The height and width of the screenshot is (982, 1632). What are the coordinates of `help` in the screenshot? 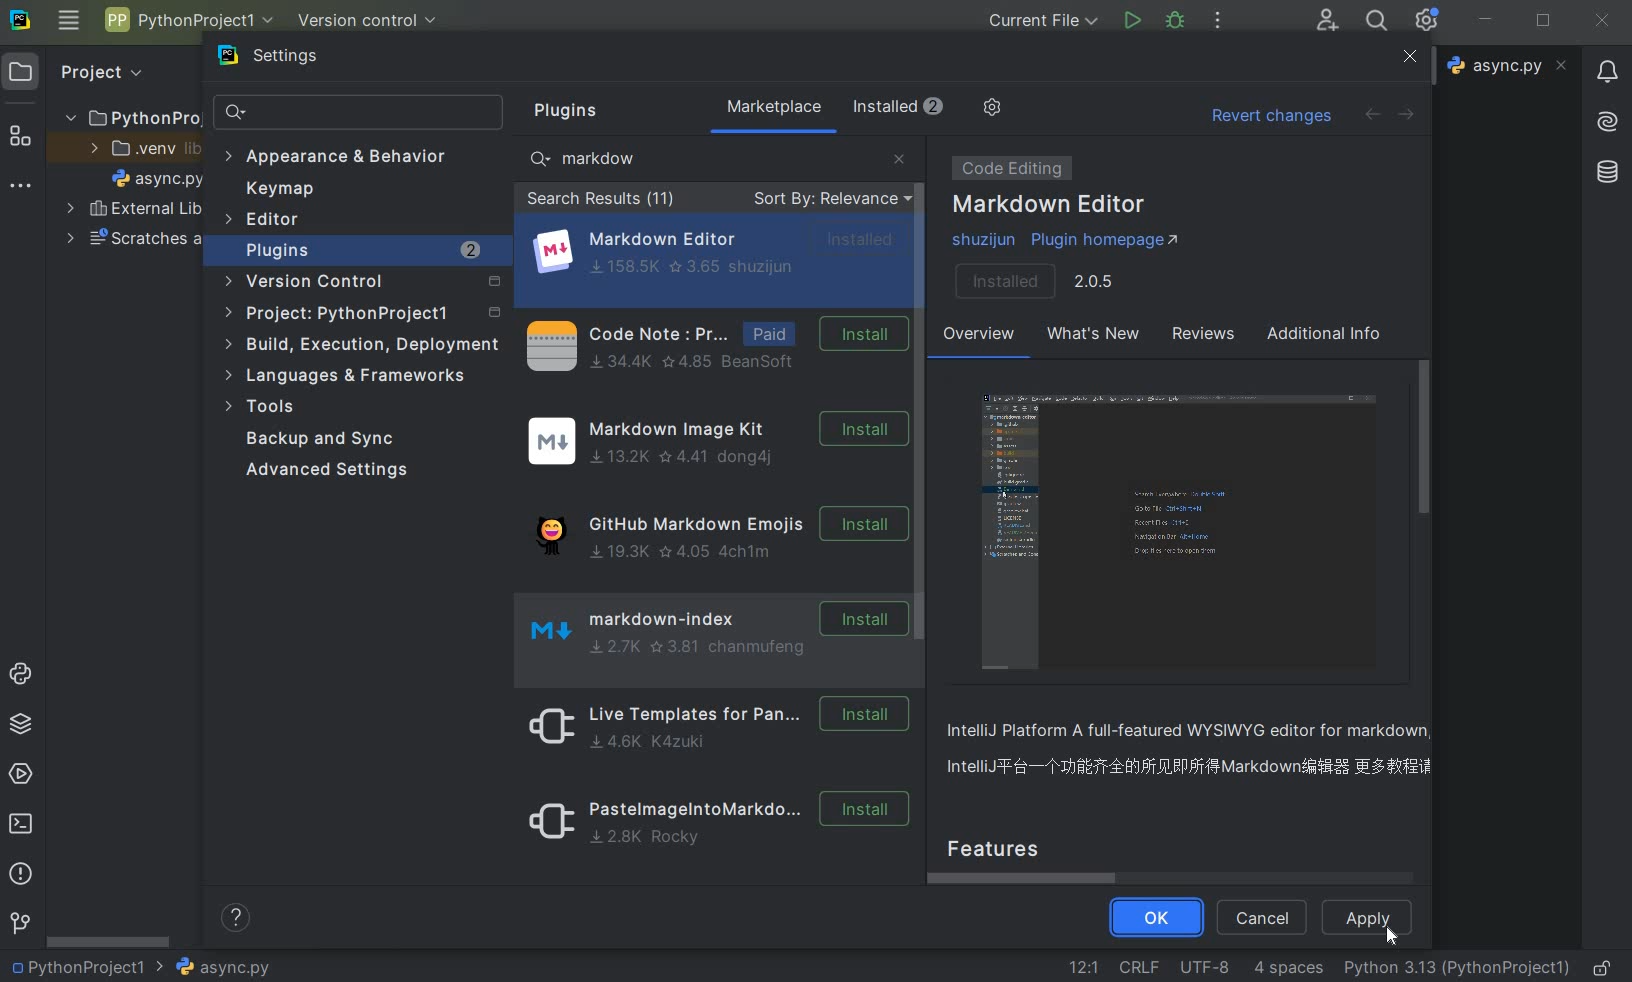 It's located at (238, 920).